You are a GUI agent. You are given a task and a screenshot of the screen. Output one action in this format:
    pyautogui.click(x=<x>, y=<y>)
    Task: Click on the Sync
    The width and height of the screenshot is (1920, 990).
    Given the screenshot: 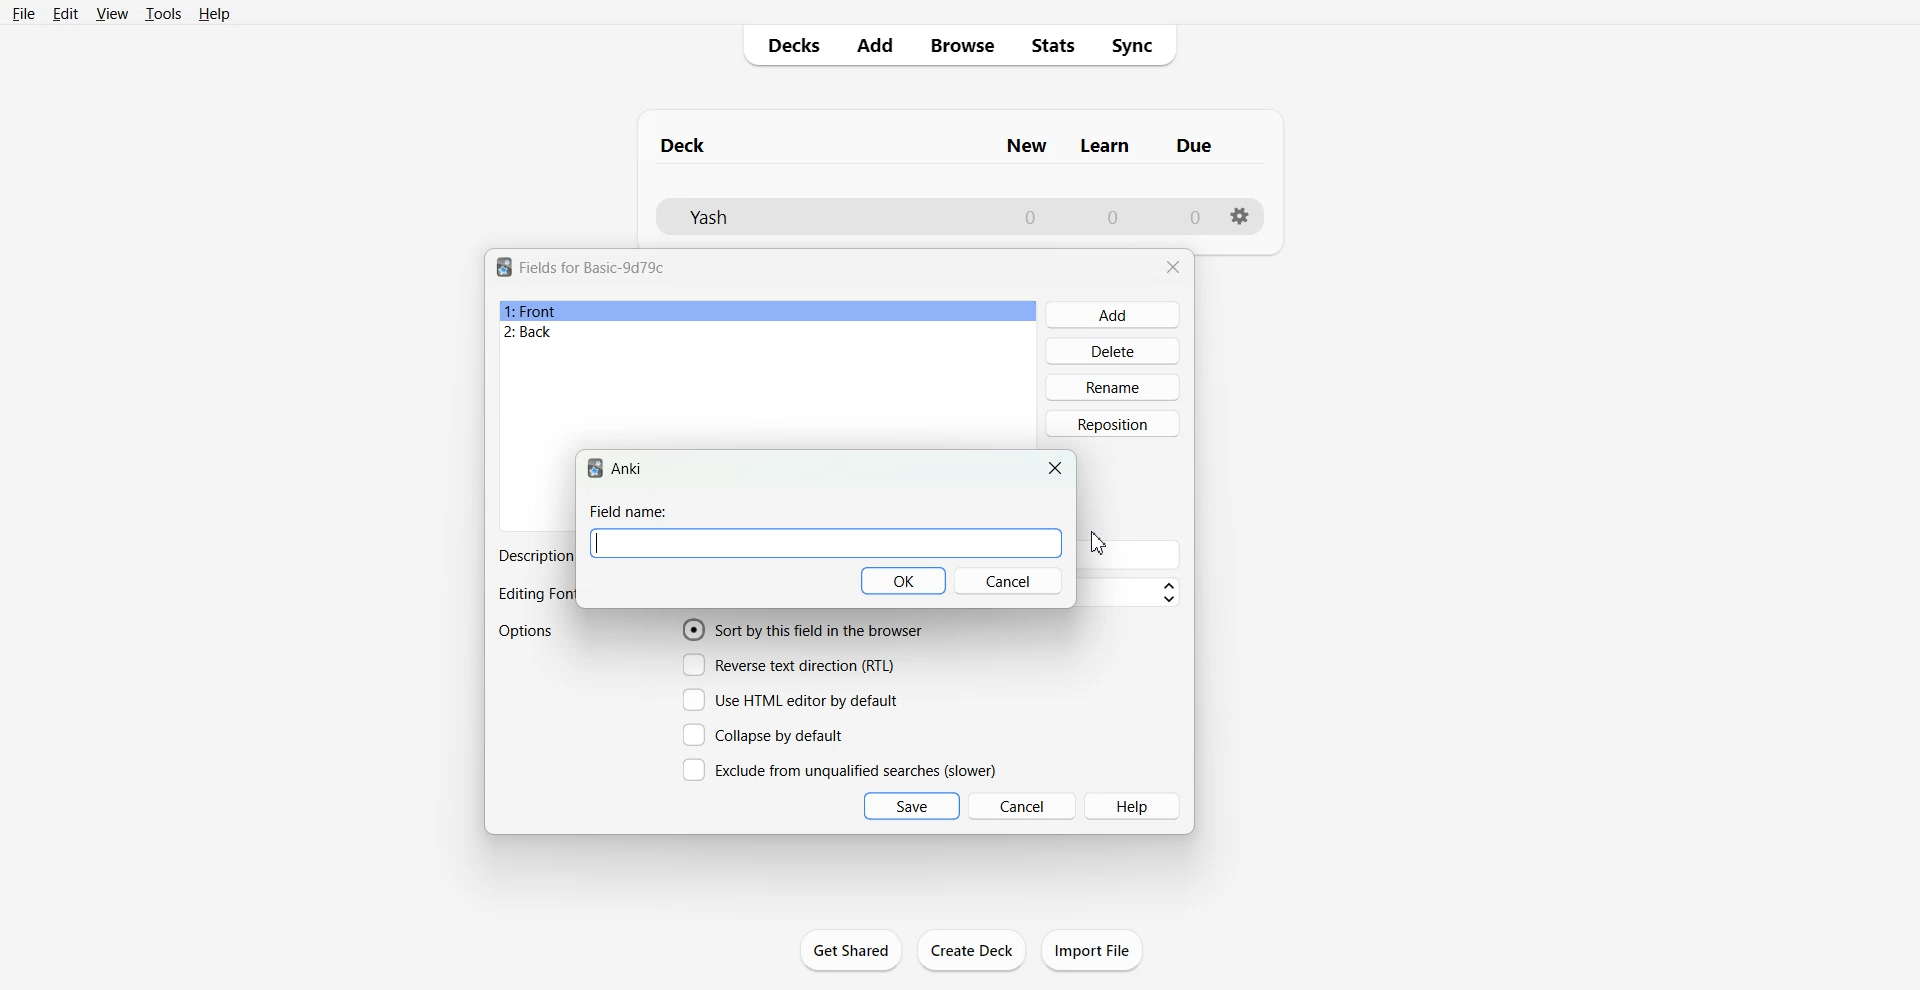 What is the action you would take?
    pyautogui.click(x=1139, y=46)
    